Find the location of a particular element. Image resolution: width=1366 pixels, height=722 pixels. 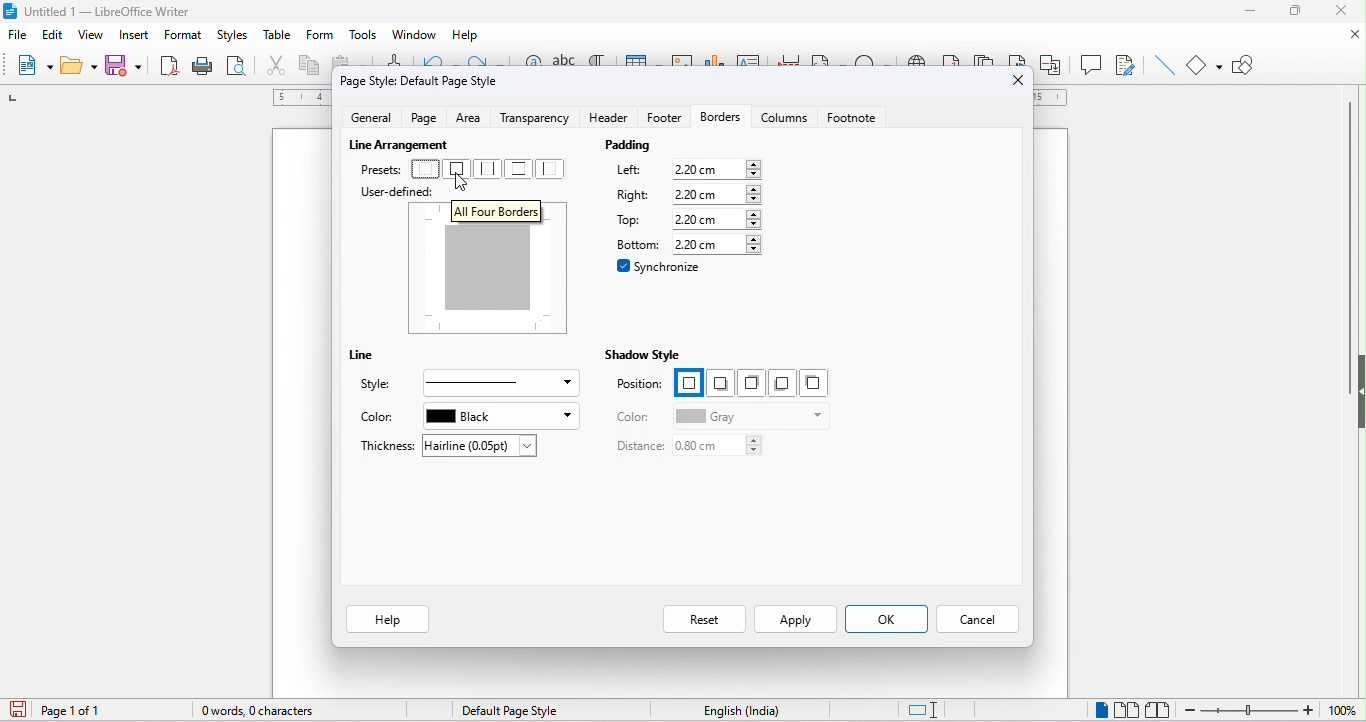

page style is located at coordinates (421, 81).